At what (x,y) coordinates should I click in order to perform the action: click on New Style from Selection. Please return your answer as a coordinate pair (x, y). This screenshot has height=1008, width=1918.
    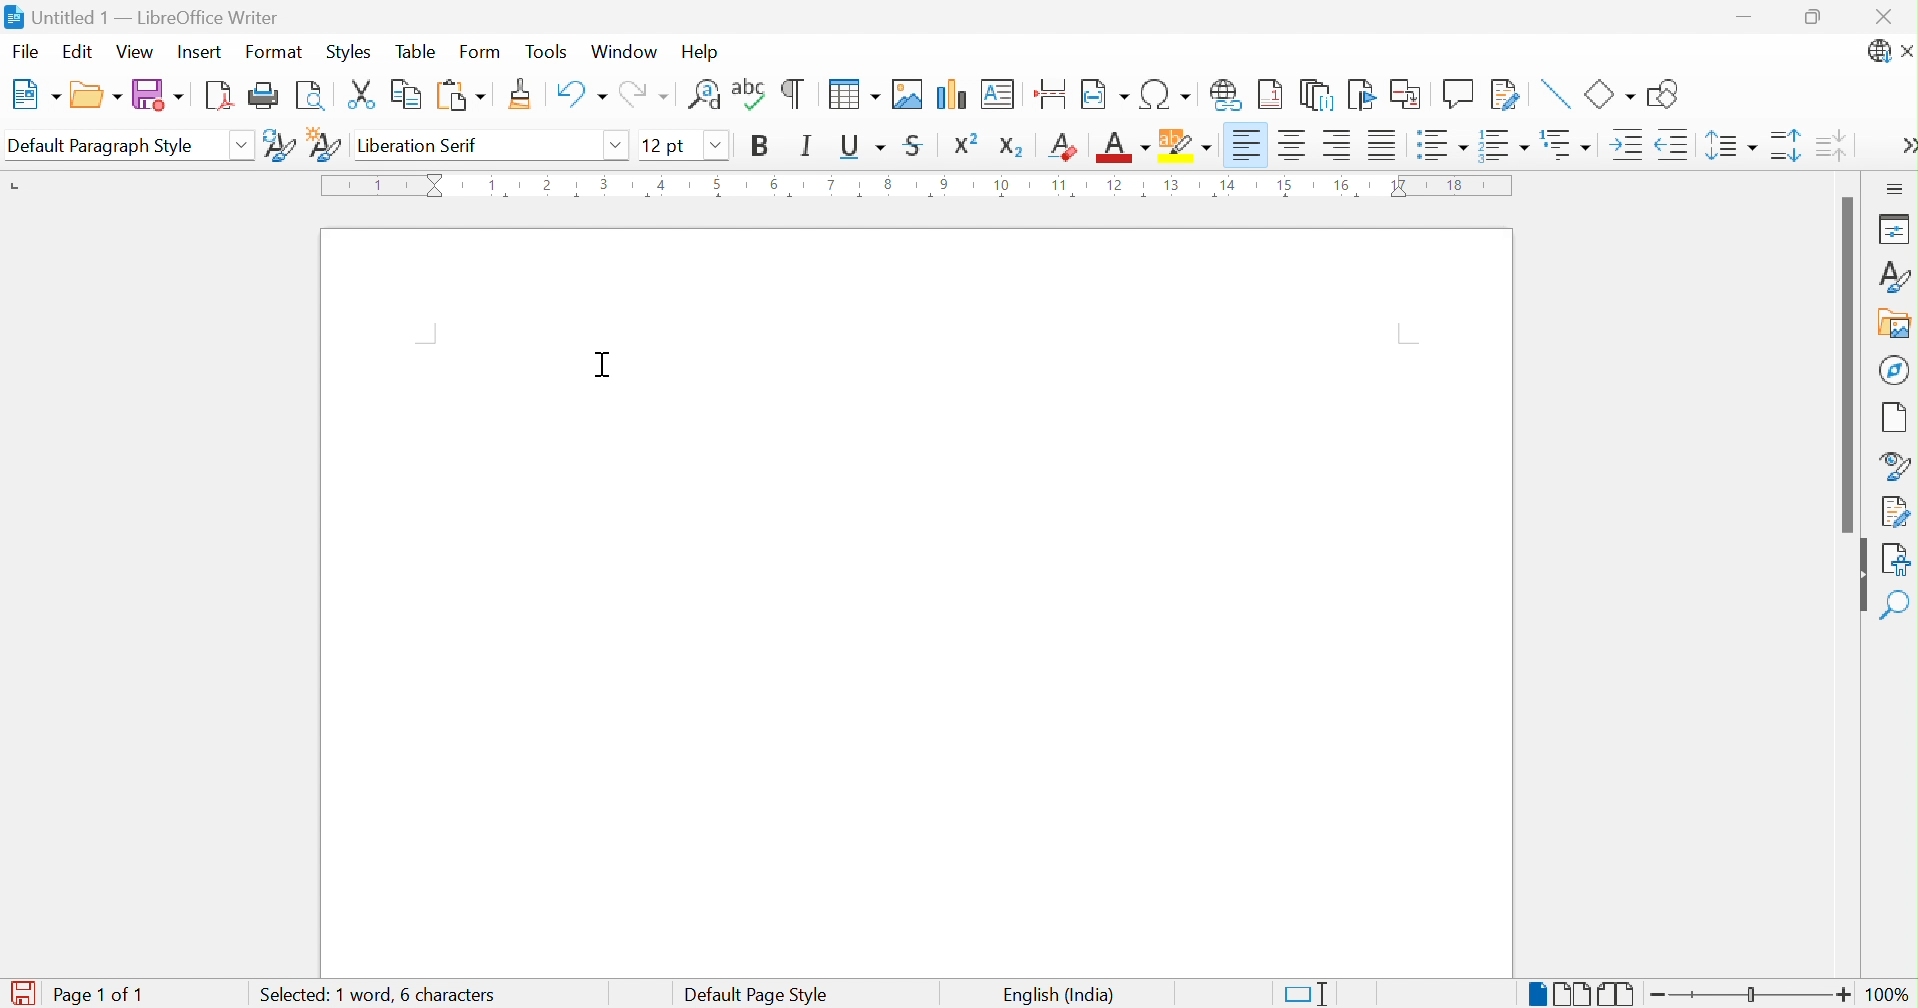
    Looking at the image, I should click on (324, 143).